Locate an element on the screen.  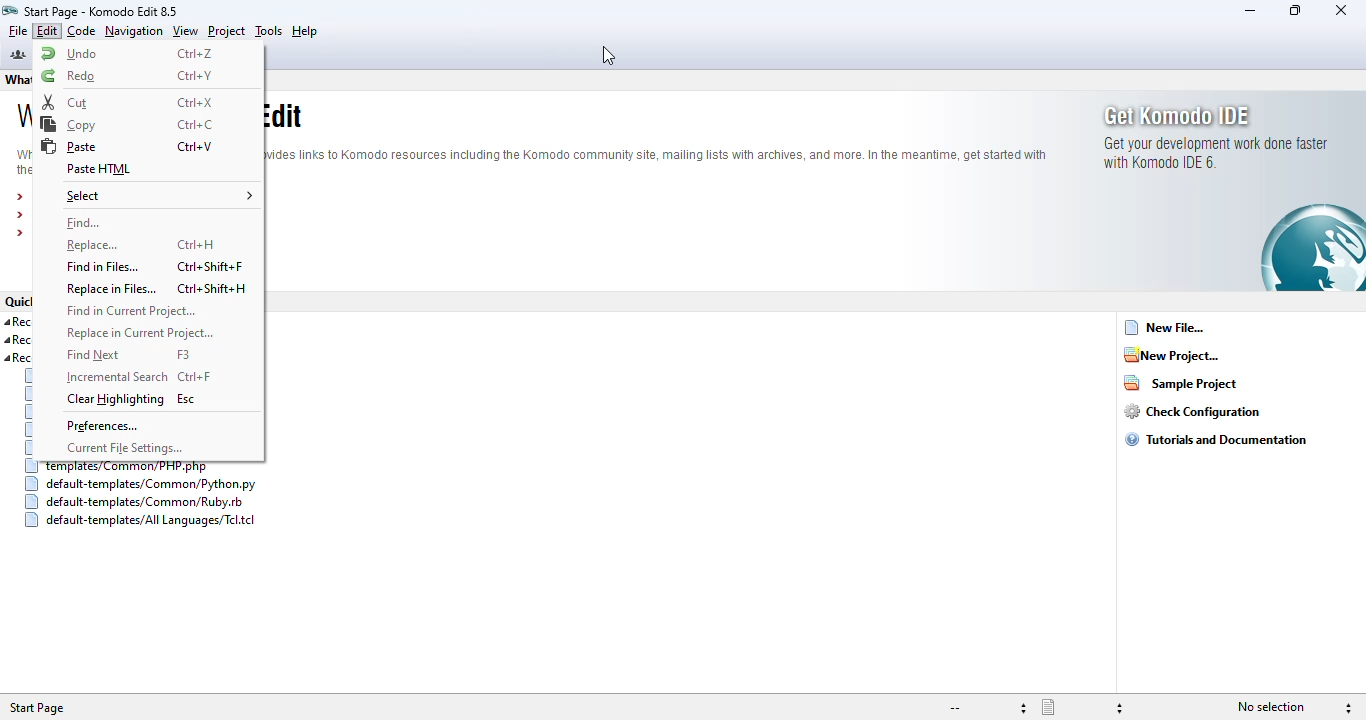
check configuration is located at coordinates (1192, 411).